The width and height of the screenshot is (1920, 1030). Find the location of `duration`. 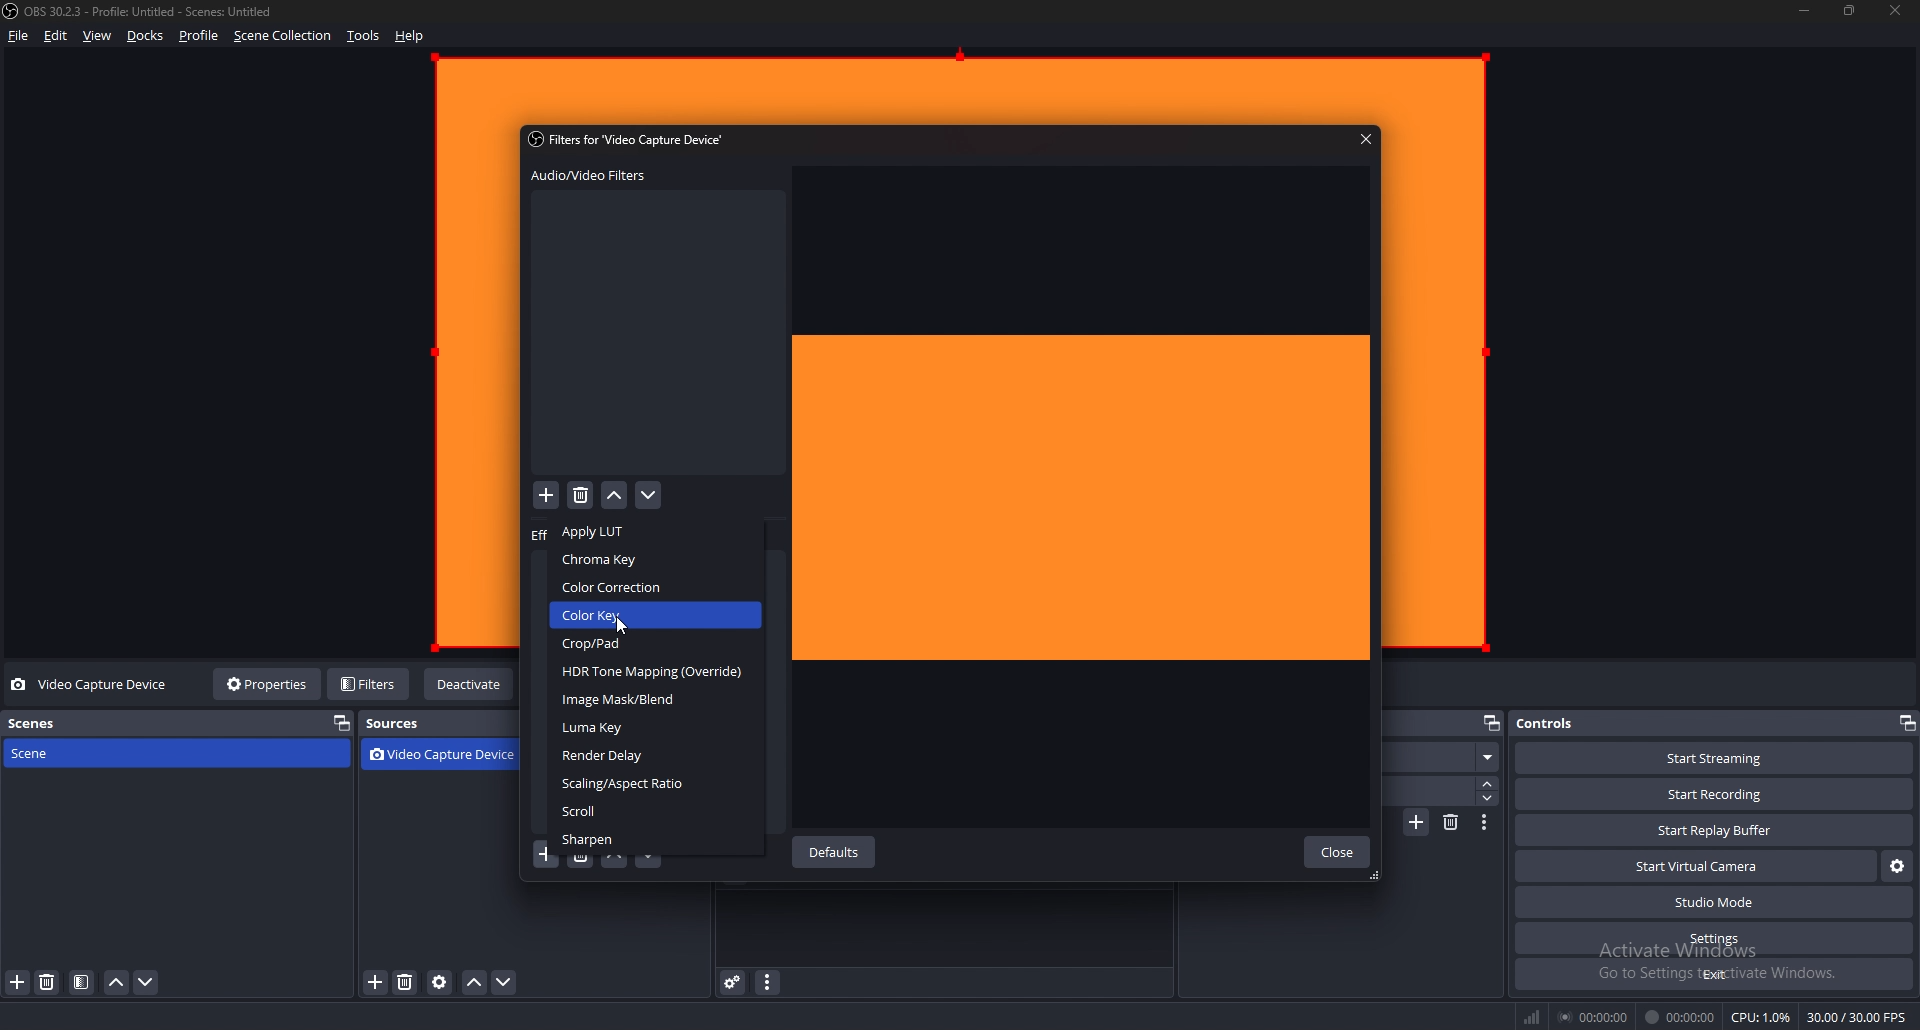

duration is located at coordinates (1434, 790).